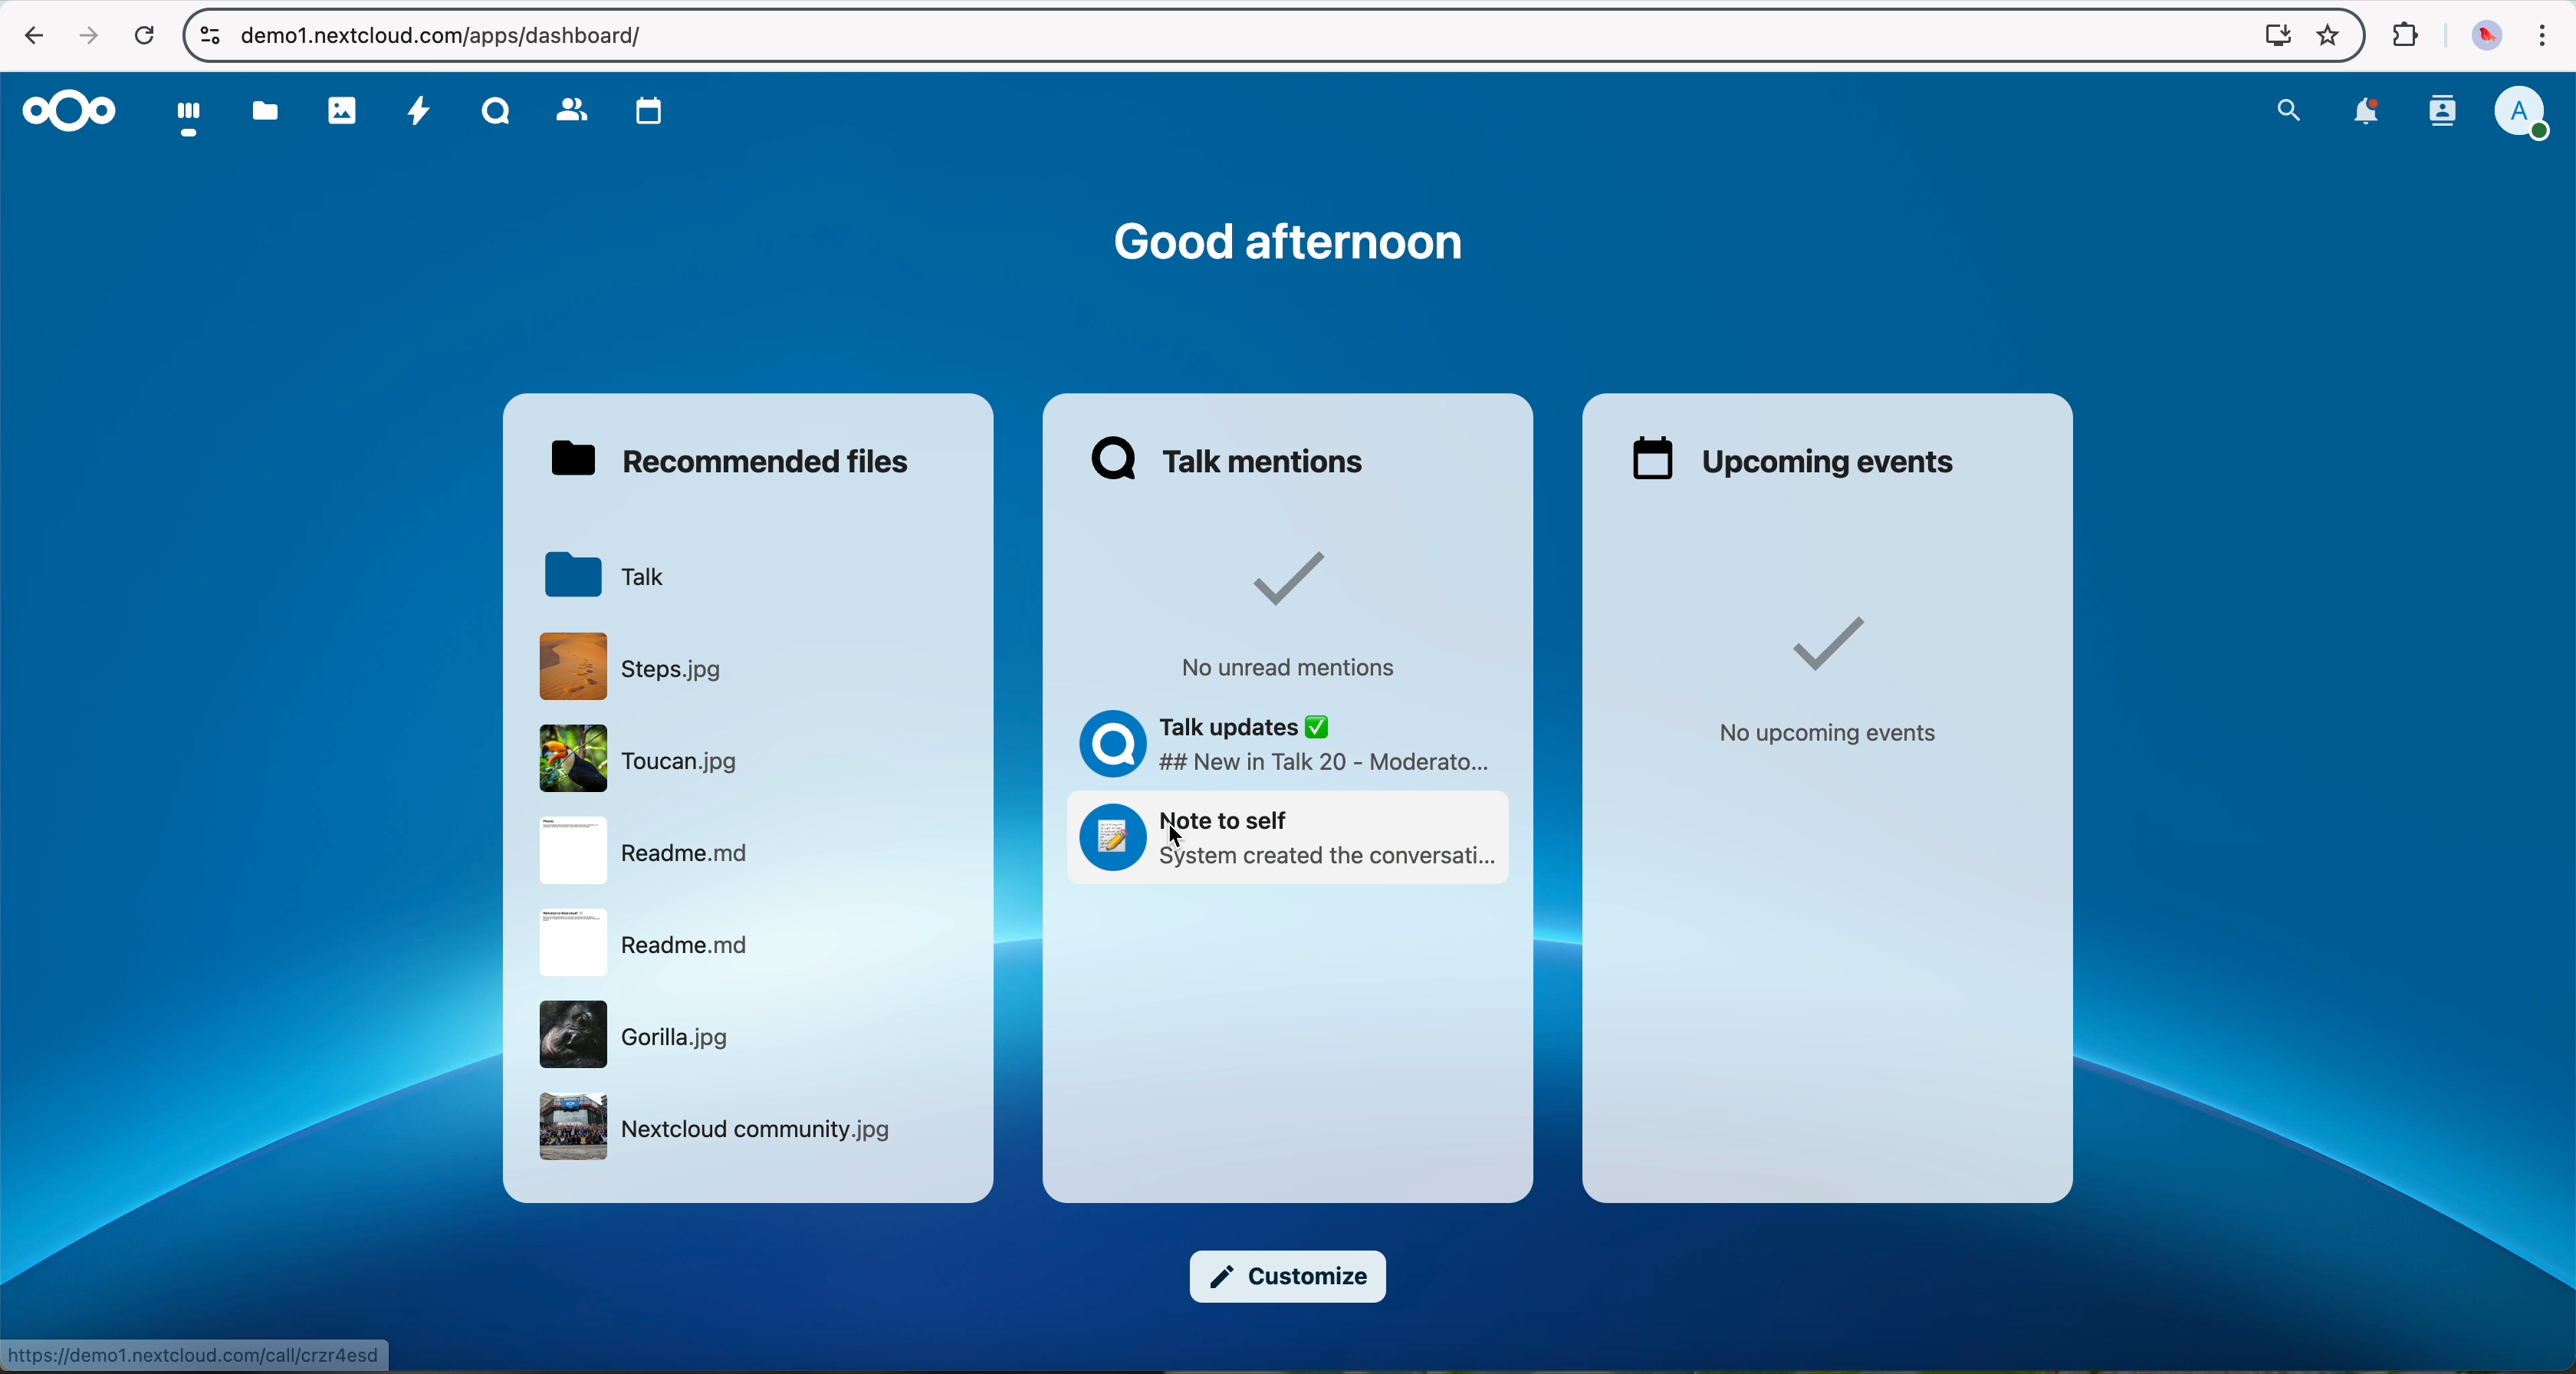 The image size is (2576, 1374). What do you see at coordinates (2544, 35) in the screenshot?
I see `customize and control Google Chrome` at bounding box center [2544, 35].